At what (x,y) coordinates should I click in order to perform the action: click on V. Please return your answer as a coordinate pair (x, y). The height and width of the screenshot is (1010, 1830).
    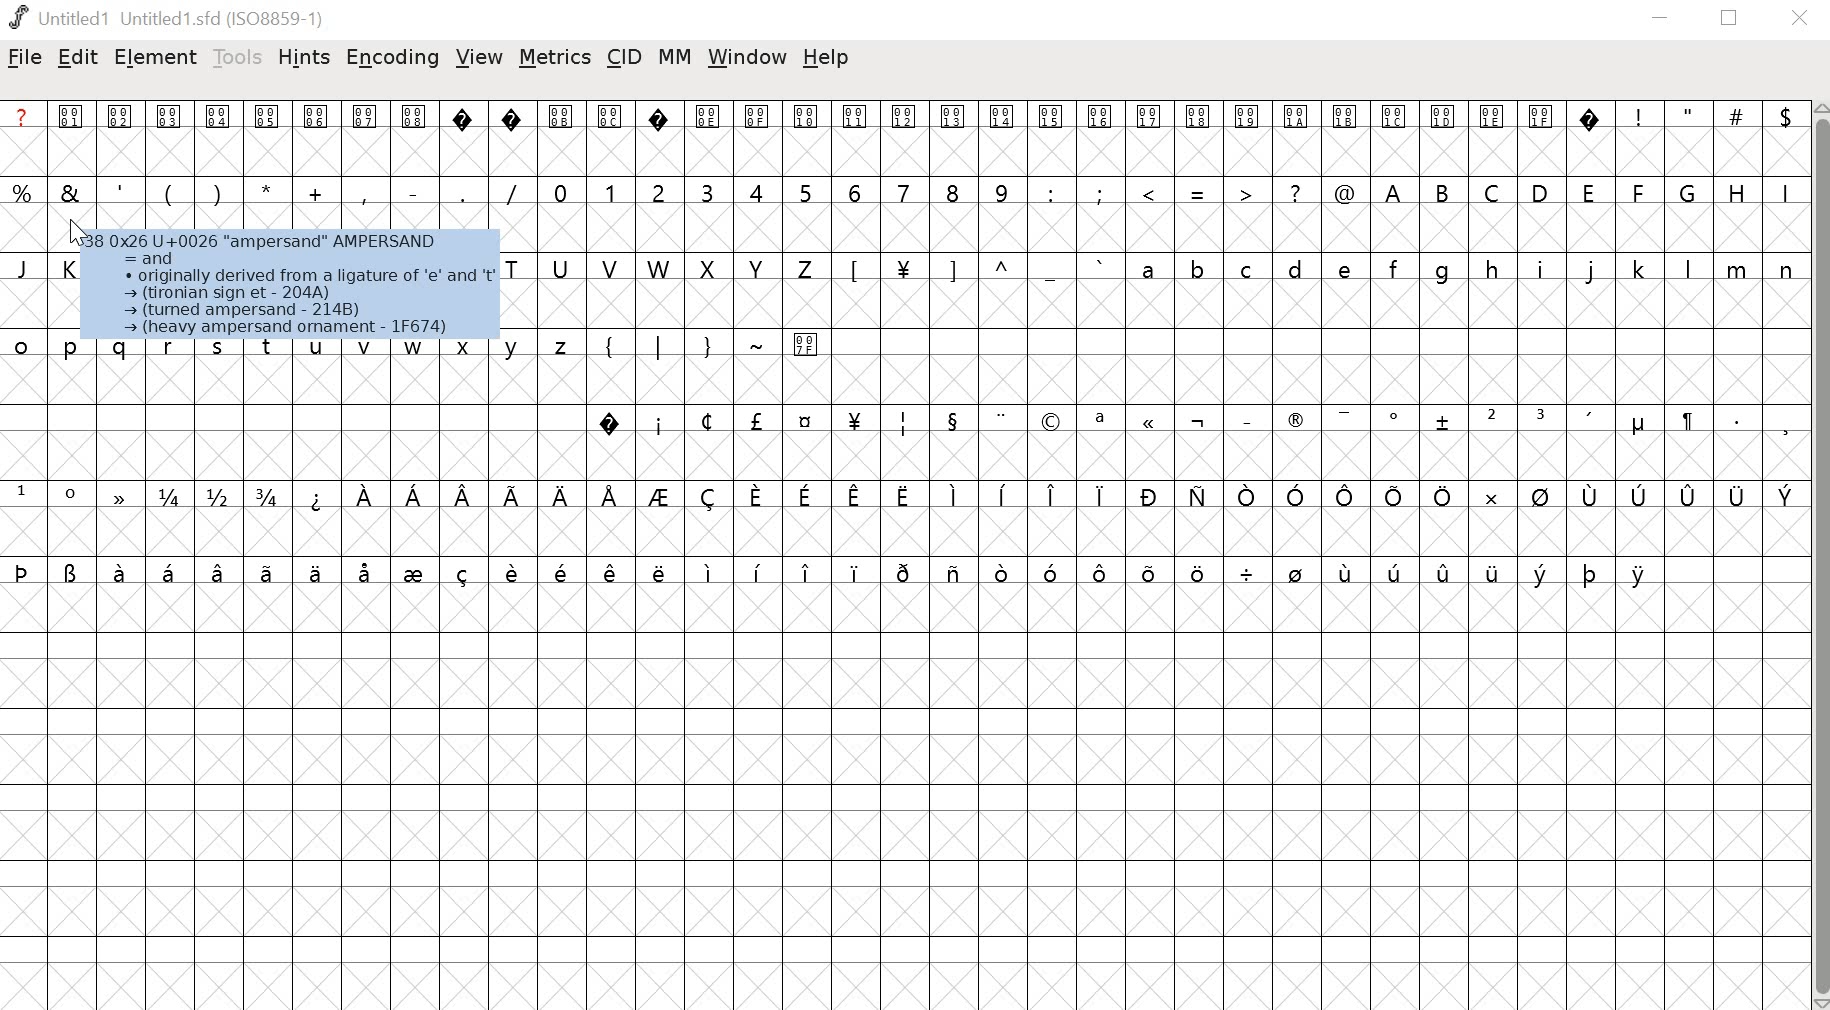
    Looking at the image, I should click on (612, 266).